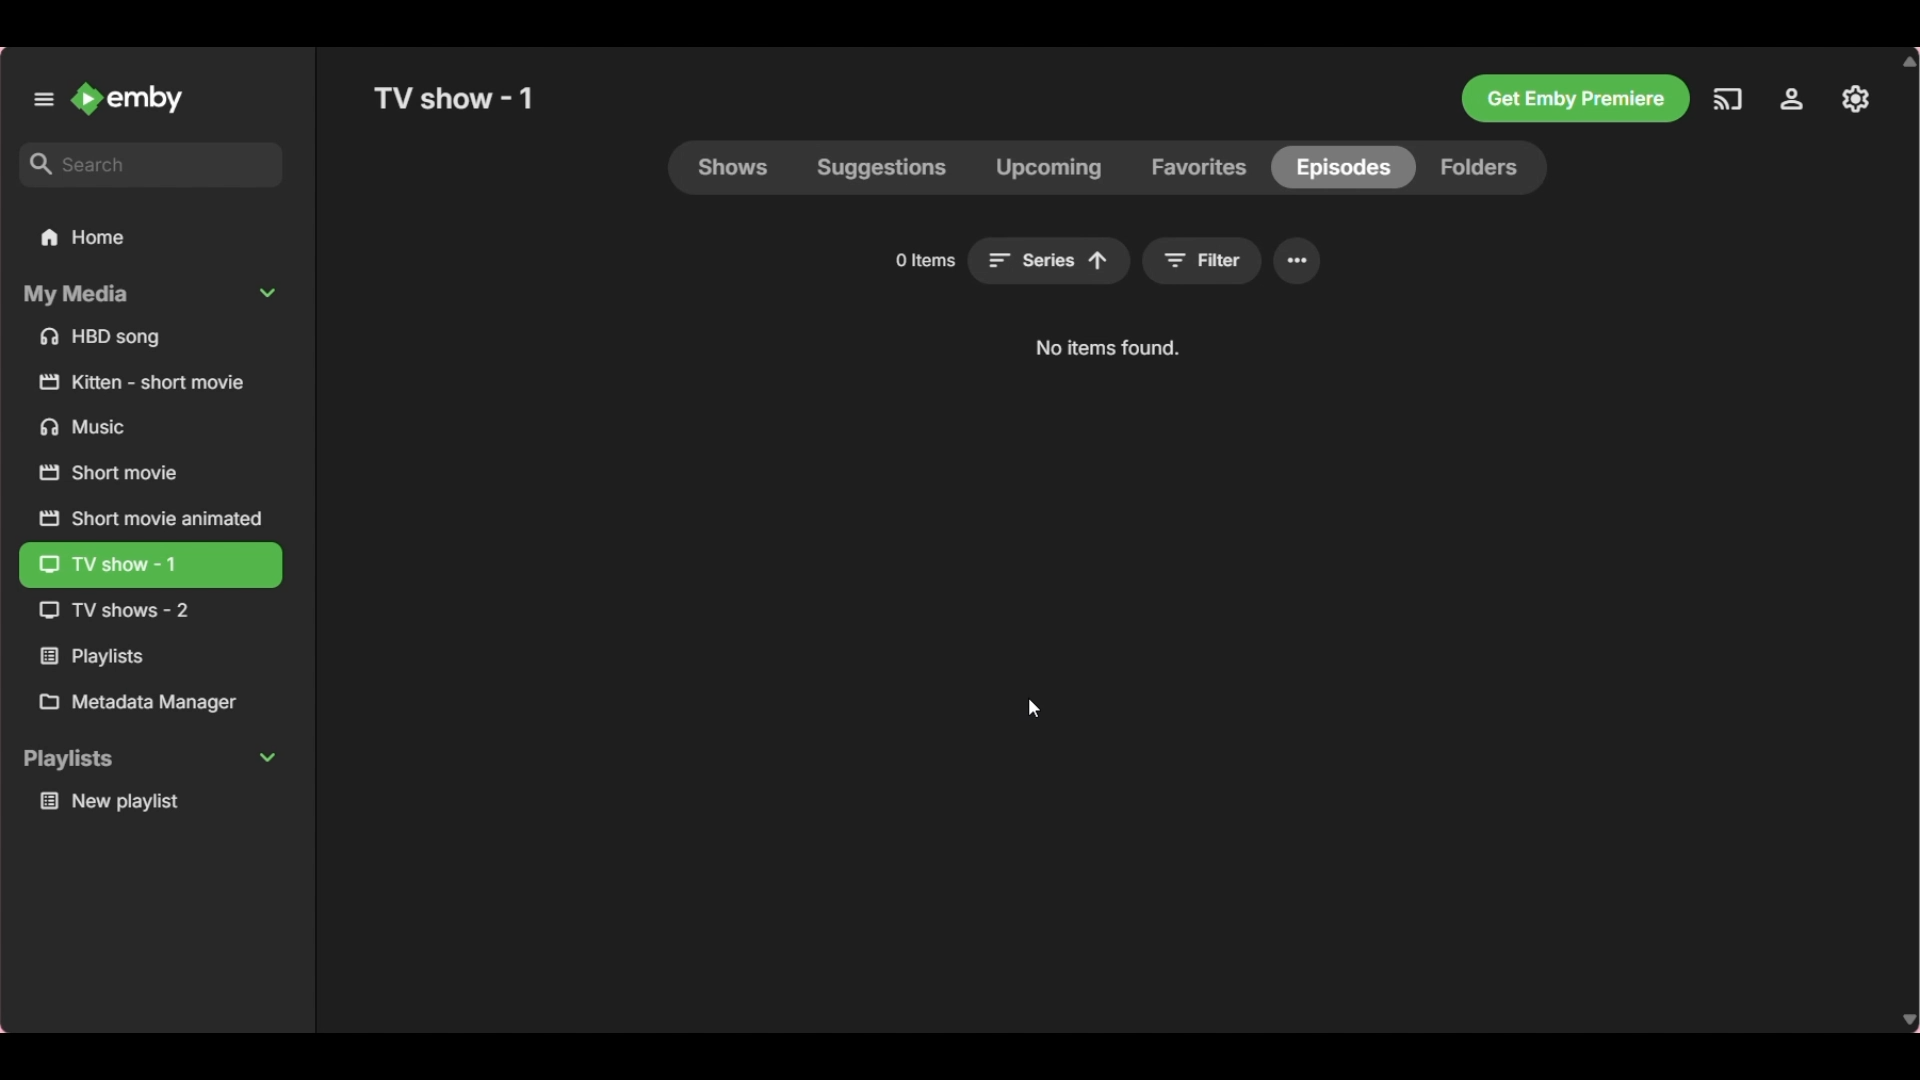  I want to click on Shows, current selection highlighted, so click(734, 167).